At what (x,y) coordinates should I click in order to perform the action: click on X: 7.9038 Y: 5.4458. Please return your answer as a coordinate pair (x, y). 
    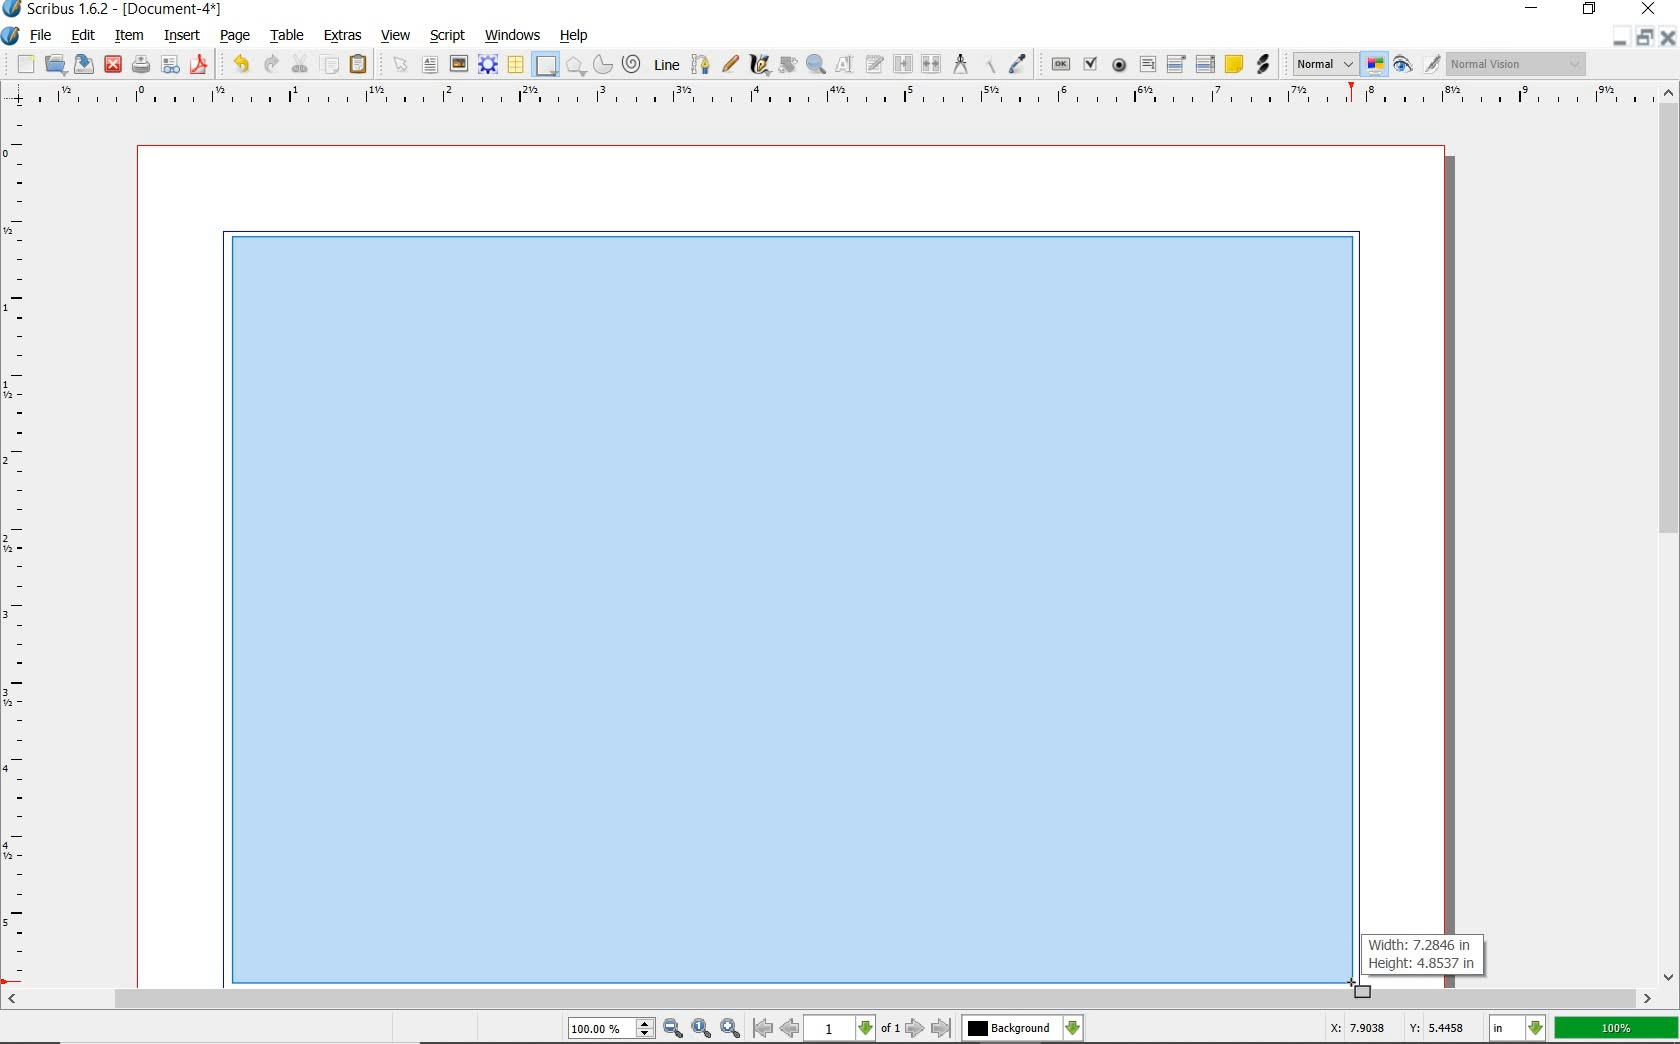
    Looking at the image, I should click on (1394, 1028).